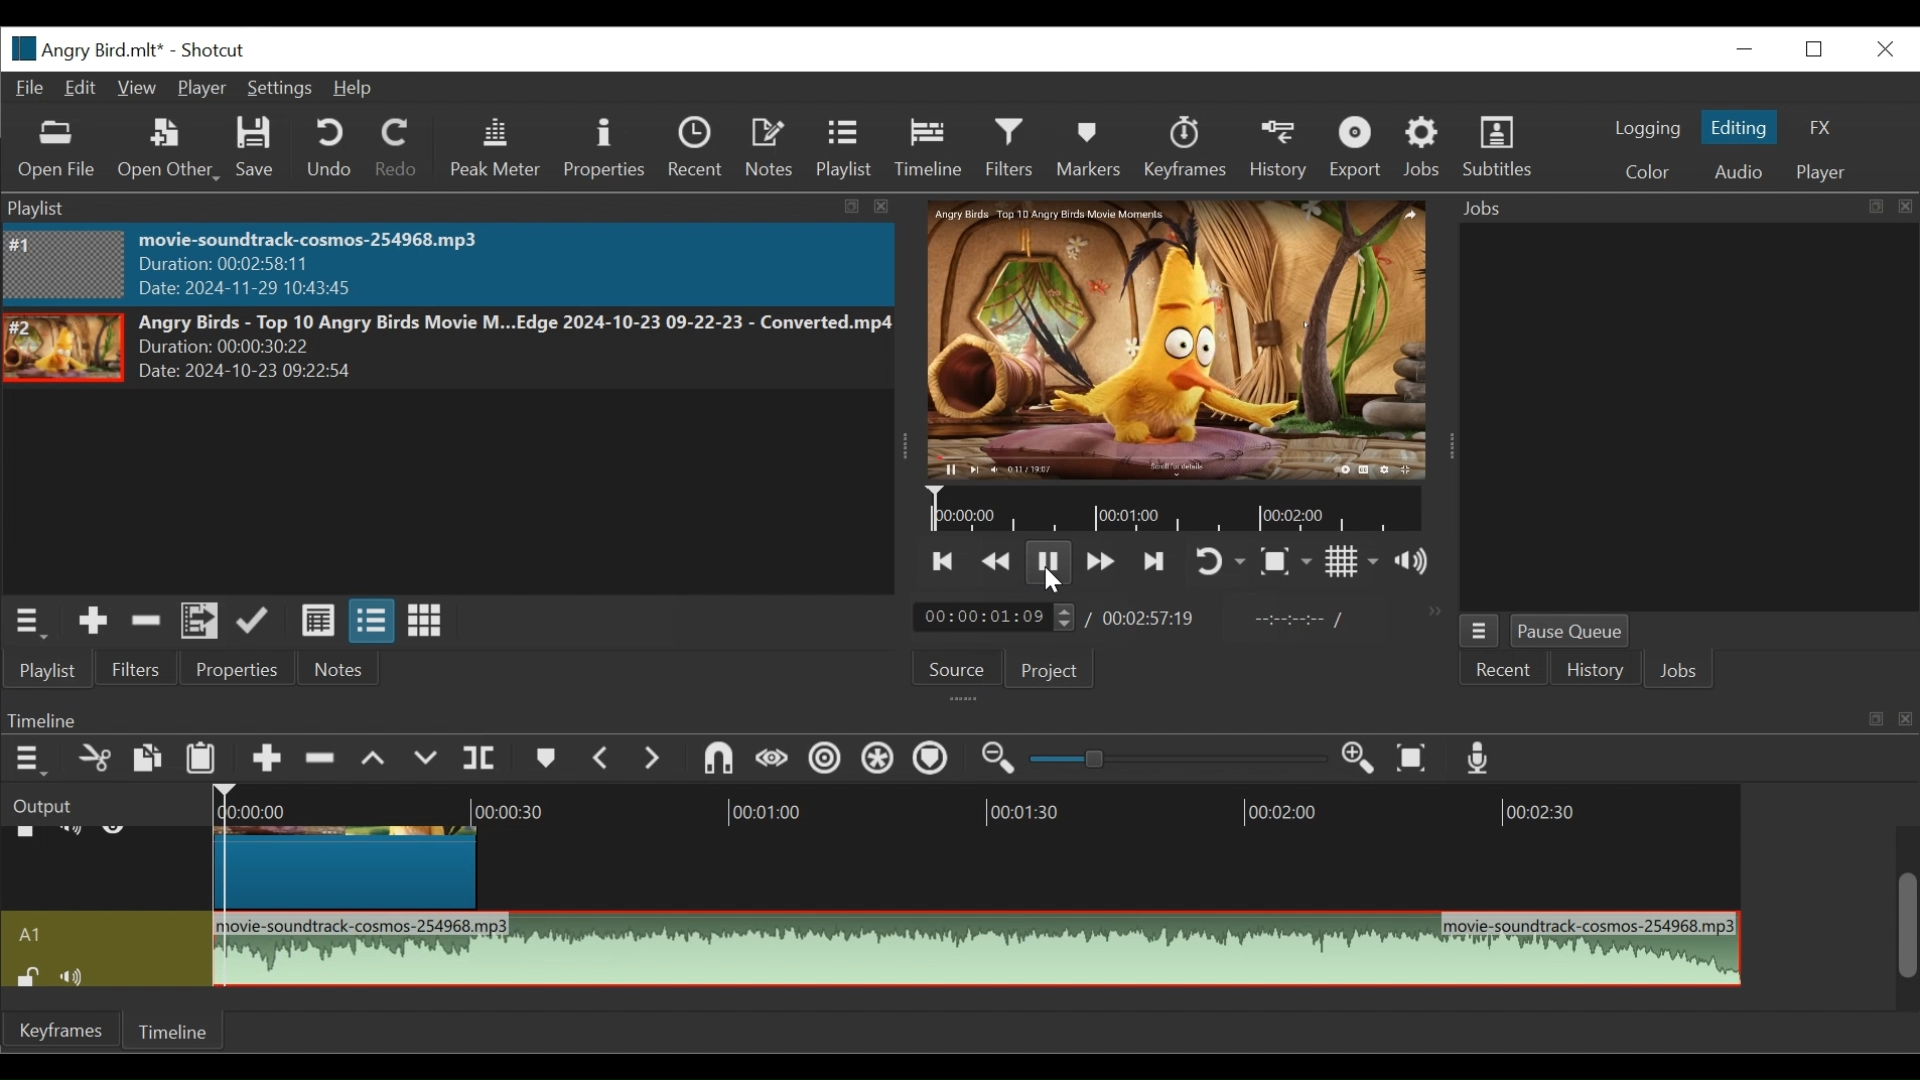 Image resolution: width=1920 pixels, height=1080 pixels. Describe the element at coordinates (145, 668) in the screenshot. I see `Filters` at that location.